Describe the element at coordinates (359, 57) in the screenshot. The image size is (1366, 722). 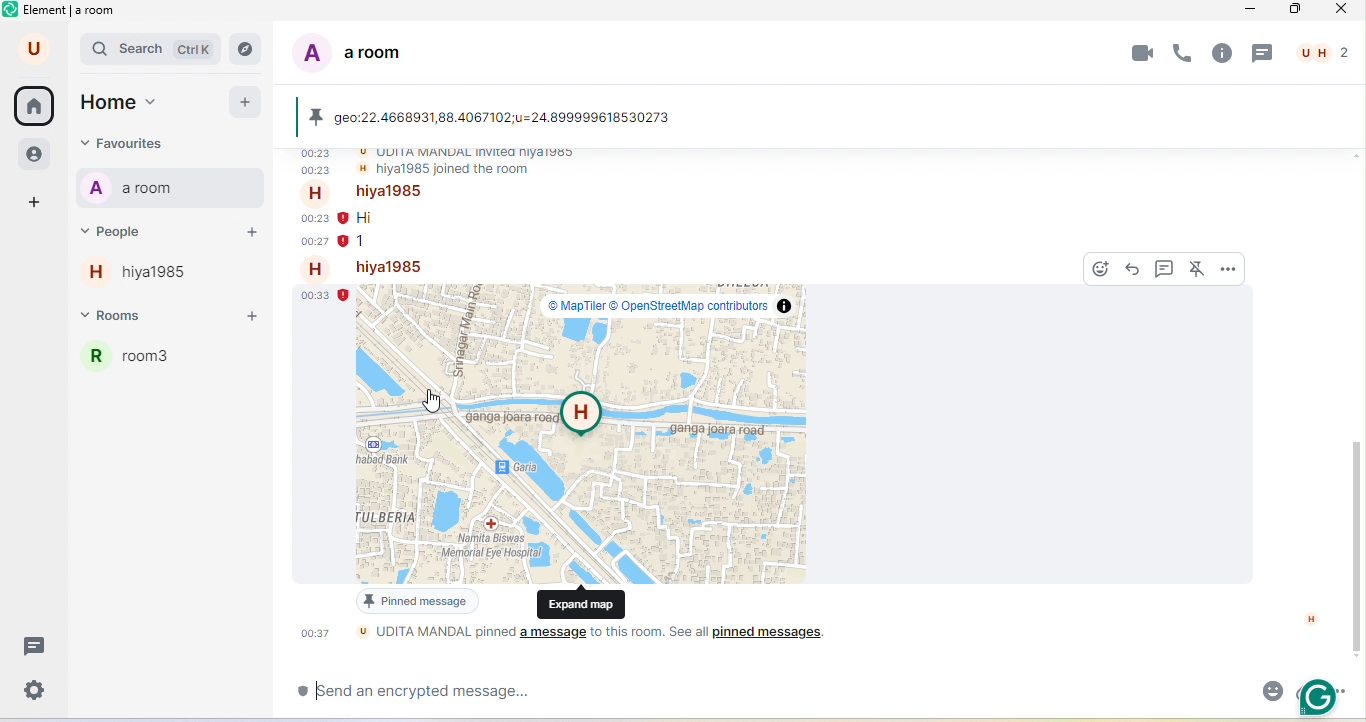
I see `a room` at that location.